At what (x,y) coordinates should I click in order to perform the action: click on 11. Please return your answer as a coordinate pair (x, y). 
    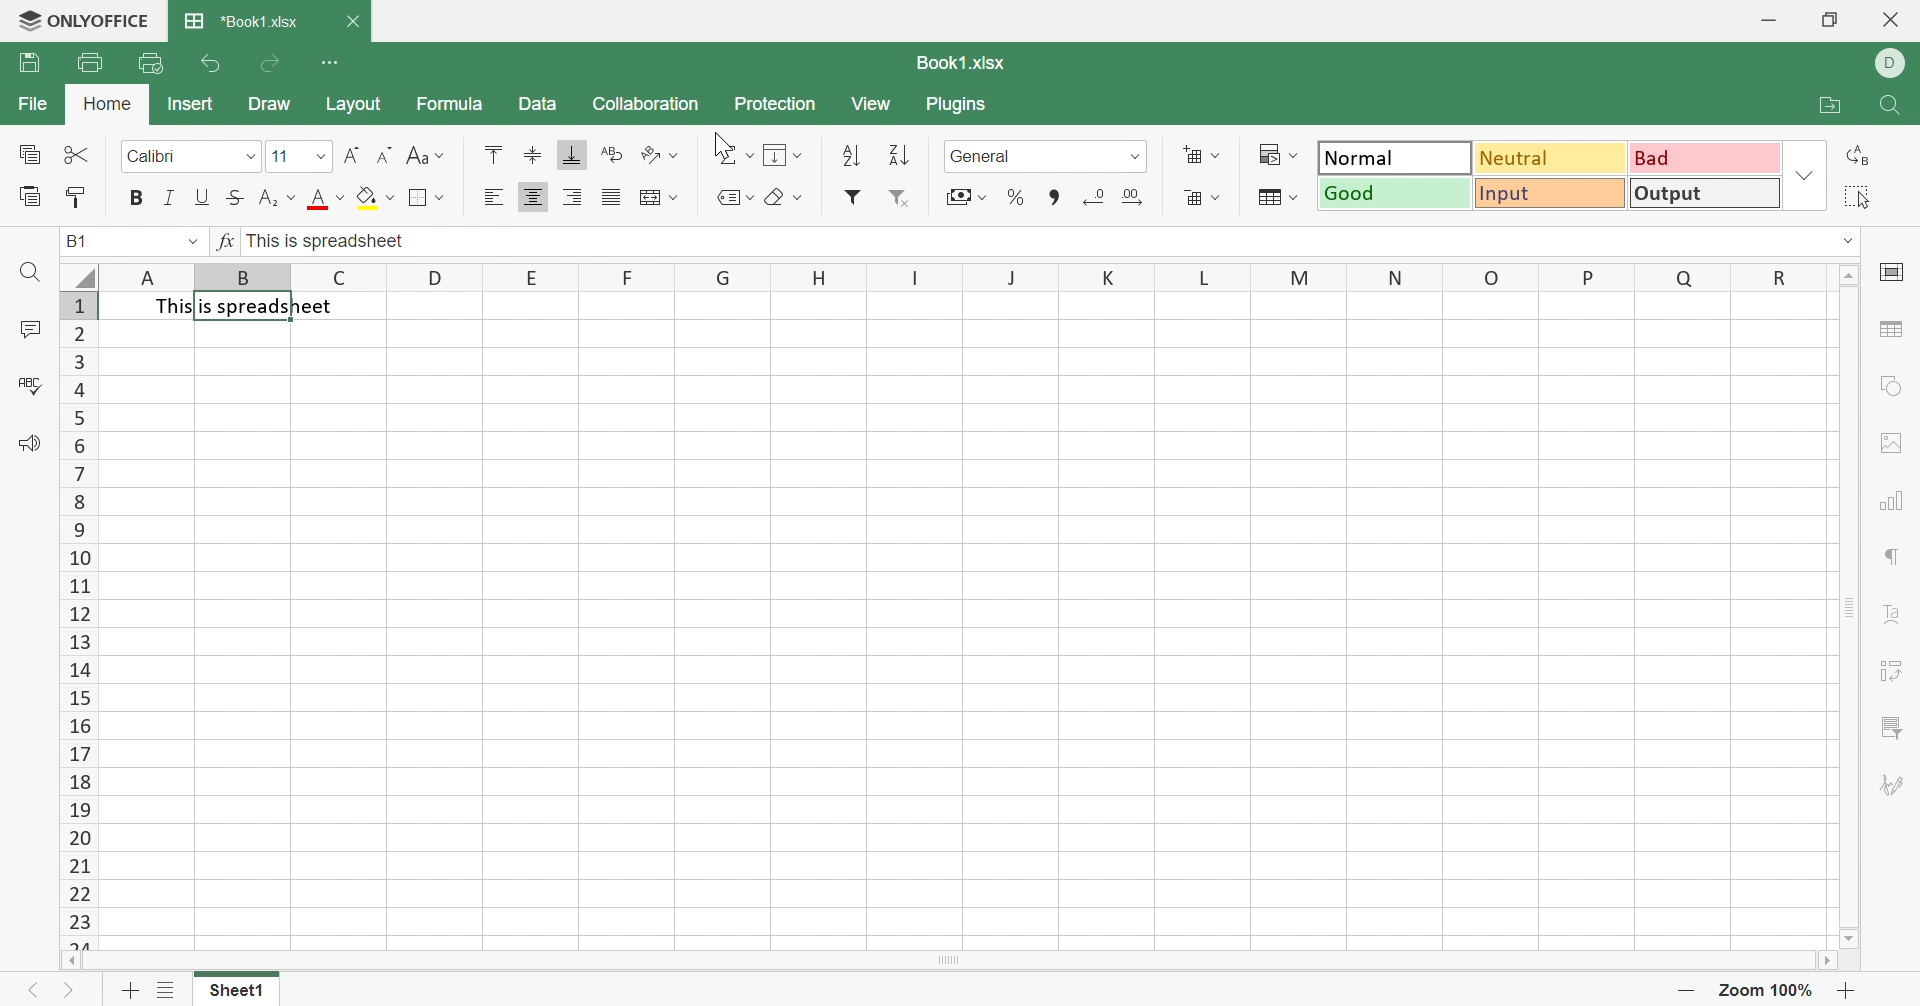
    Looking at the image, I should click on (279, 155).